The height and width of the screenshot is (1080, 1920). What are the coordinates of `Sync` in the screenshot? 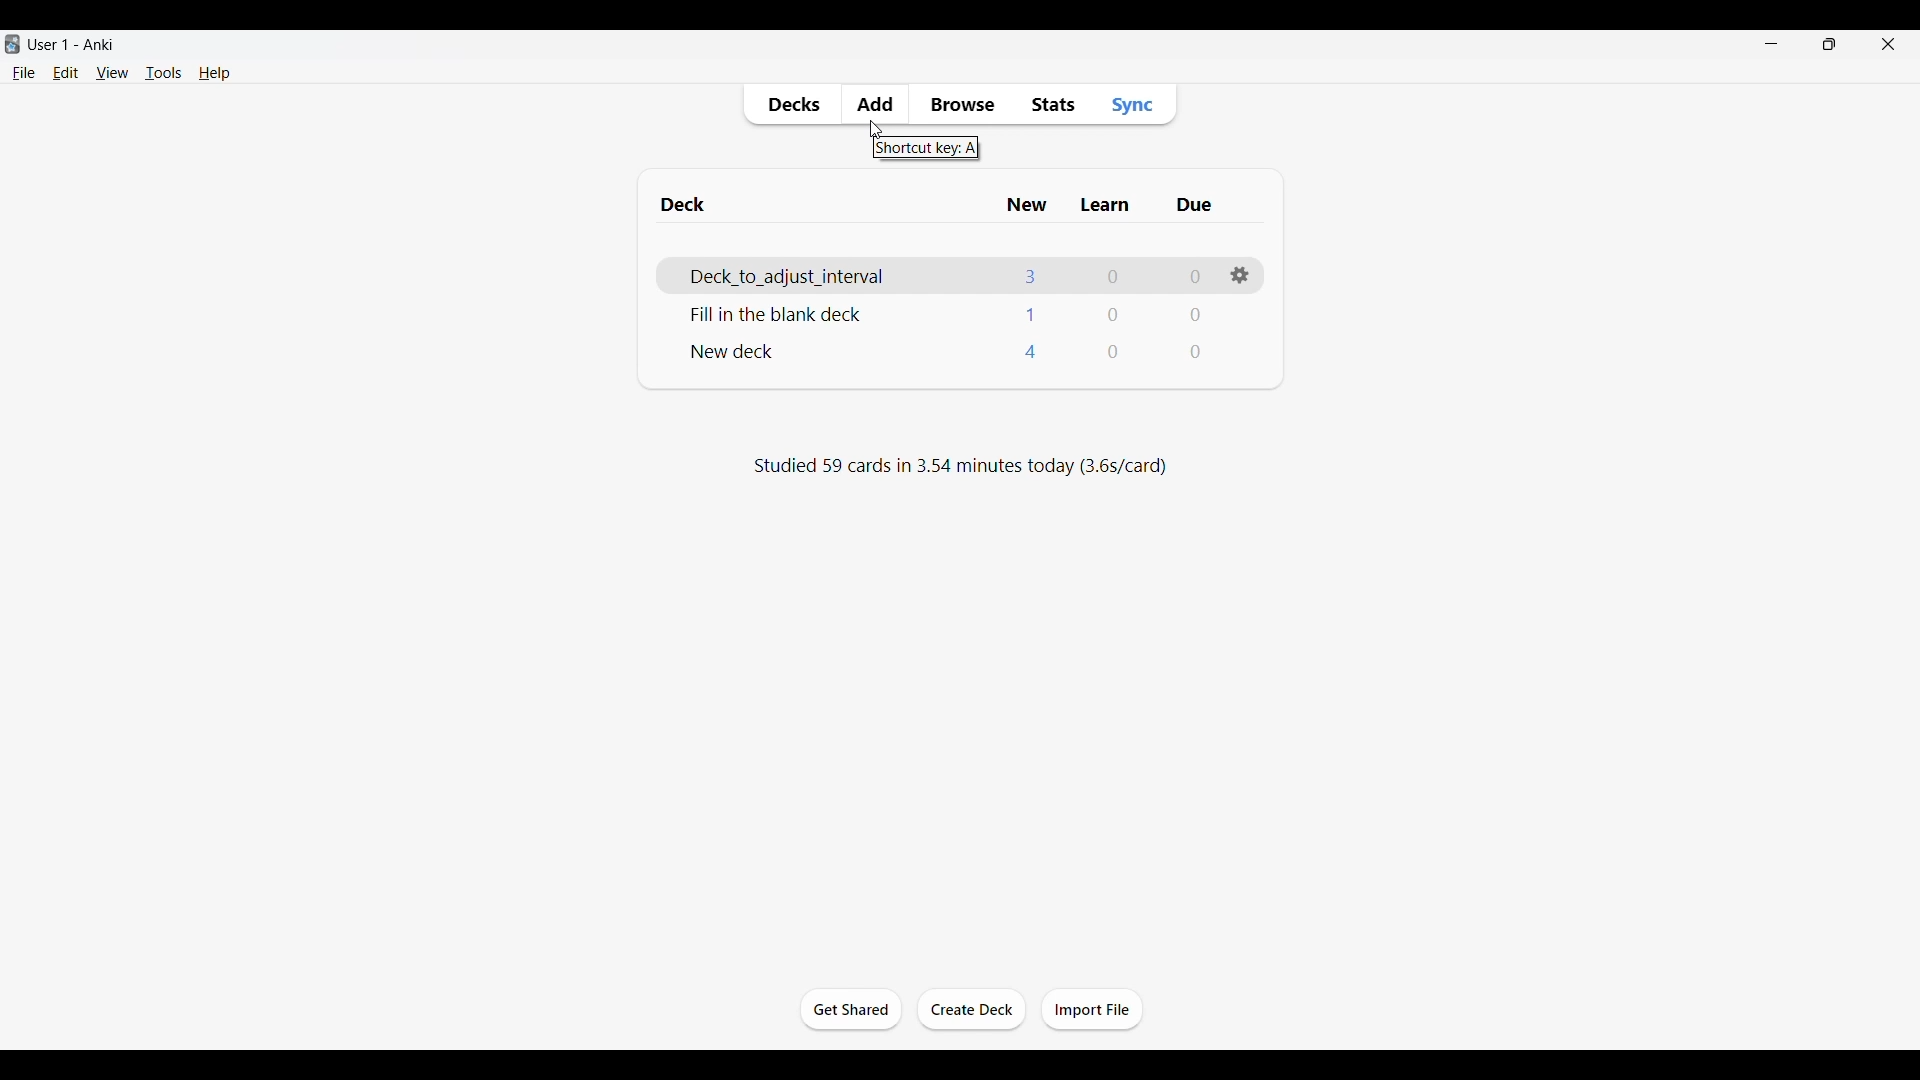 It's located at (1132, 104).